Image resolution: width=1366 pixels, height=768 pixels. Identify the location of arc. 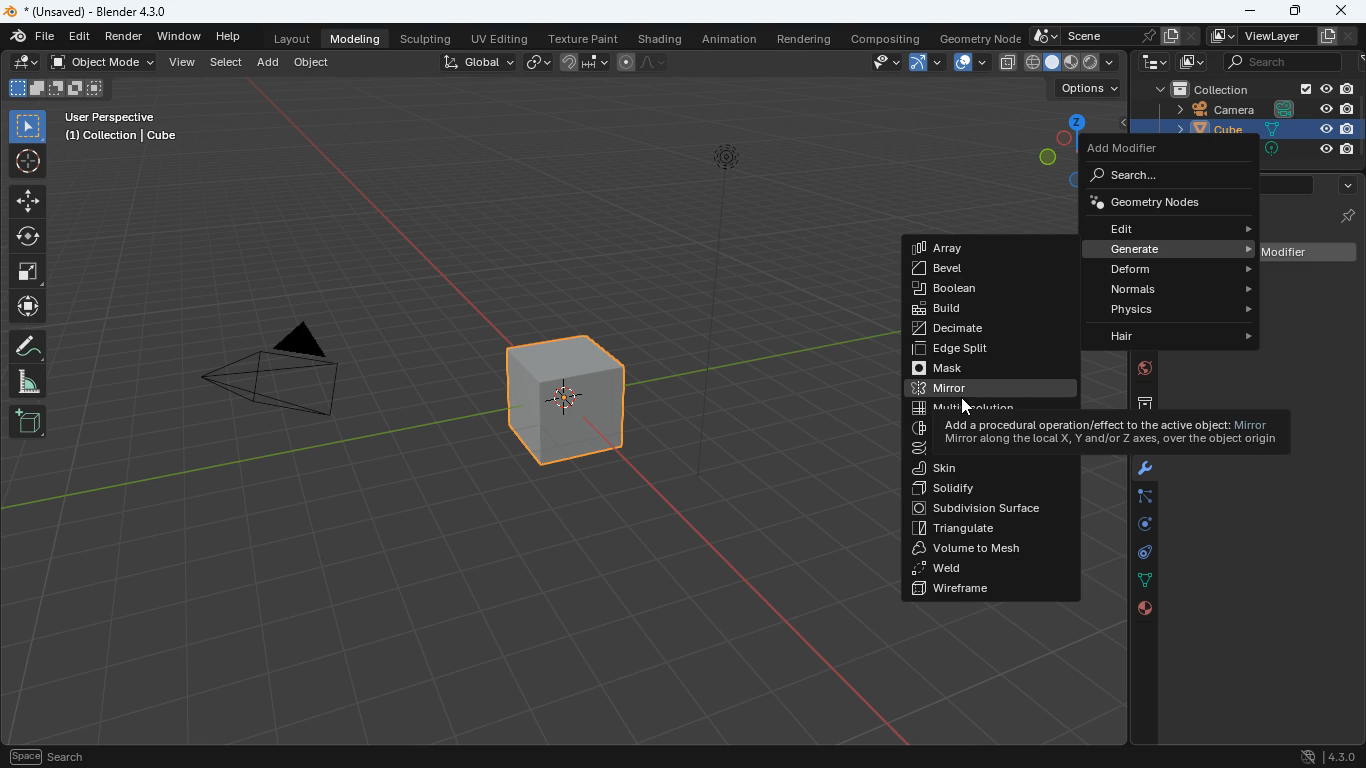
(925, 62).